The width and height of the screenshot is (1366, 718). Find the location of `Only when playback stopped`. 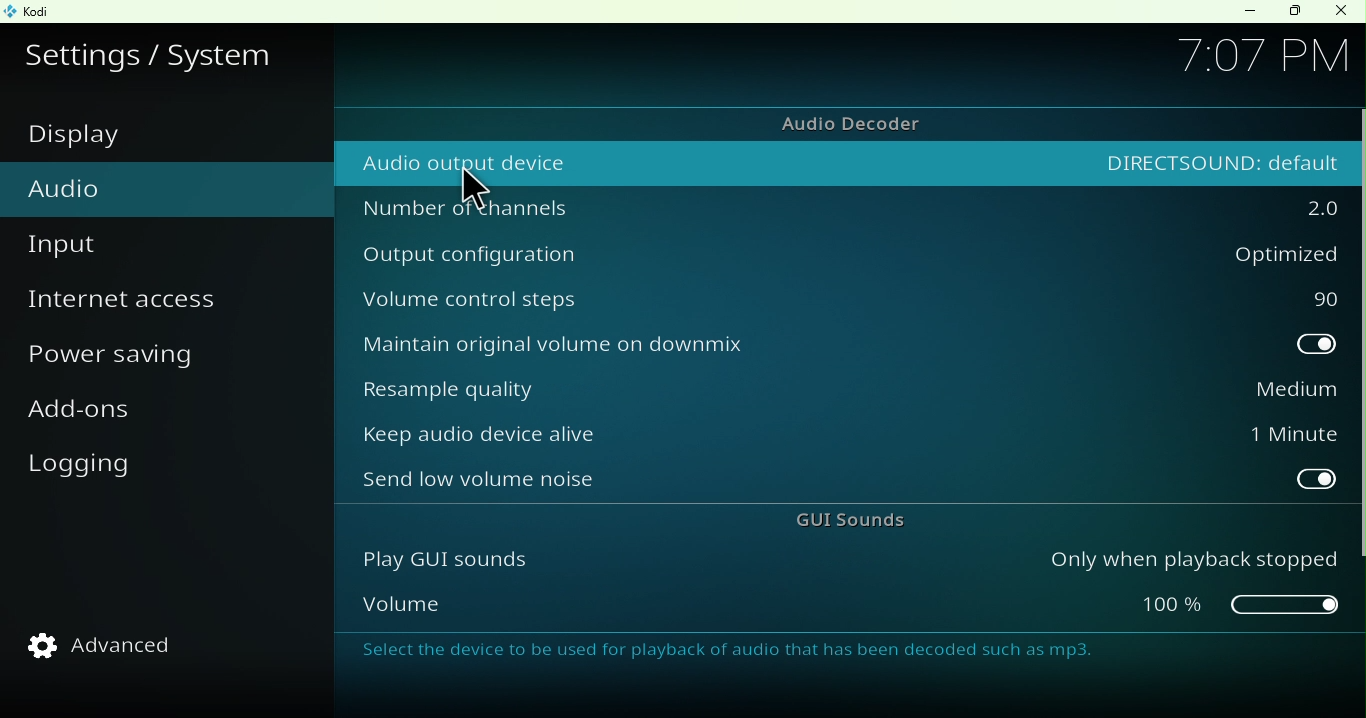

Only when playback stopped is located at coordinates (1192, 563).